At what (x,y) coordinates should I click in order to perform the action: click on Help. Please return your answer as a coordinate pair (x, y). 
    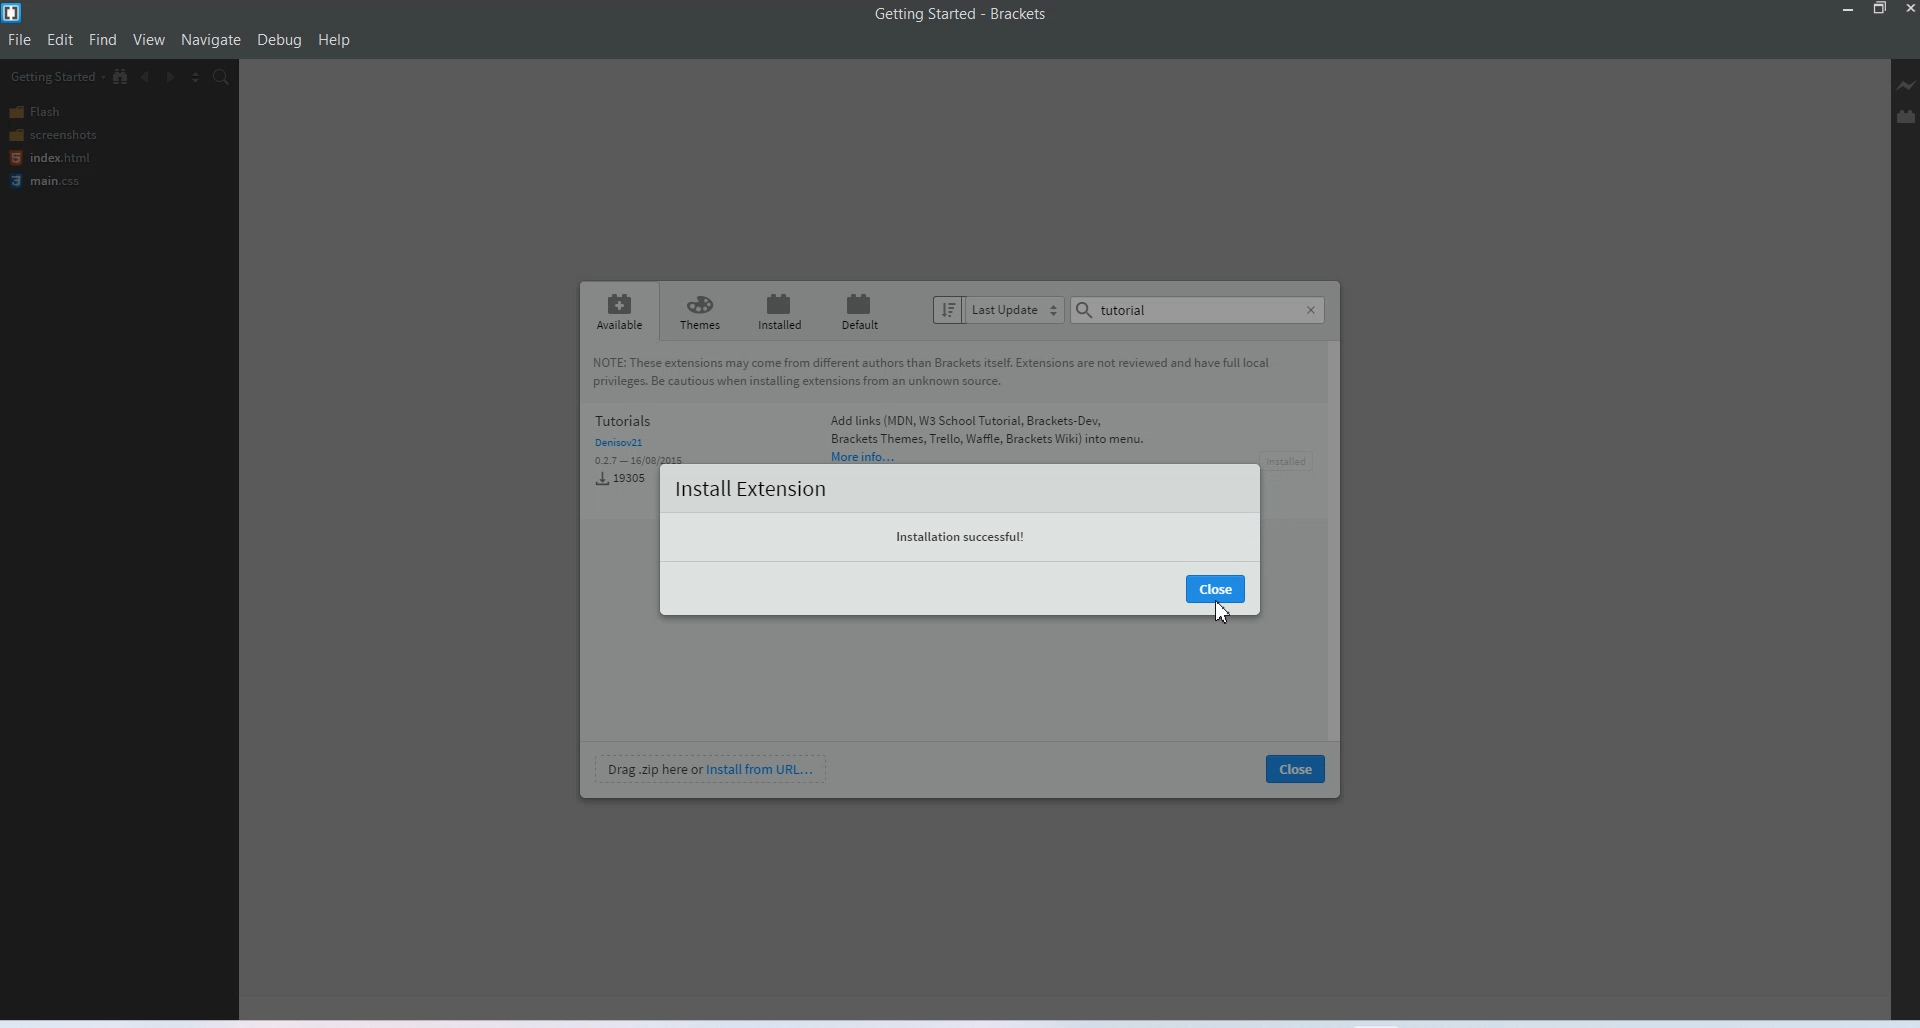
    Looking at the image, I should click on (335, 40).